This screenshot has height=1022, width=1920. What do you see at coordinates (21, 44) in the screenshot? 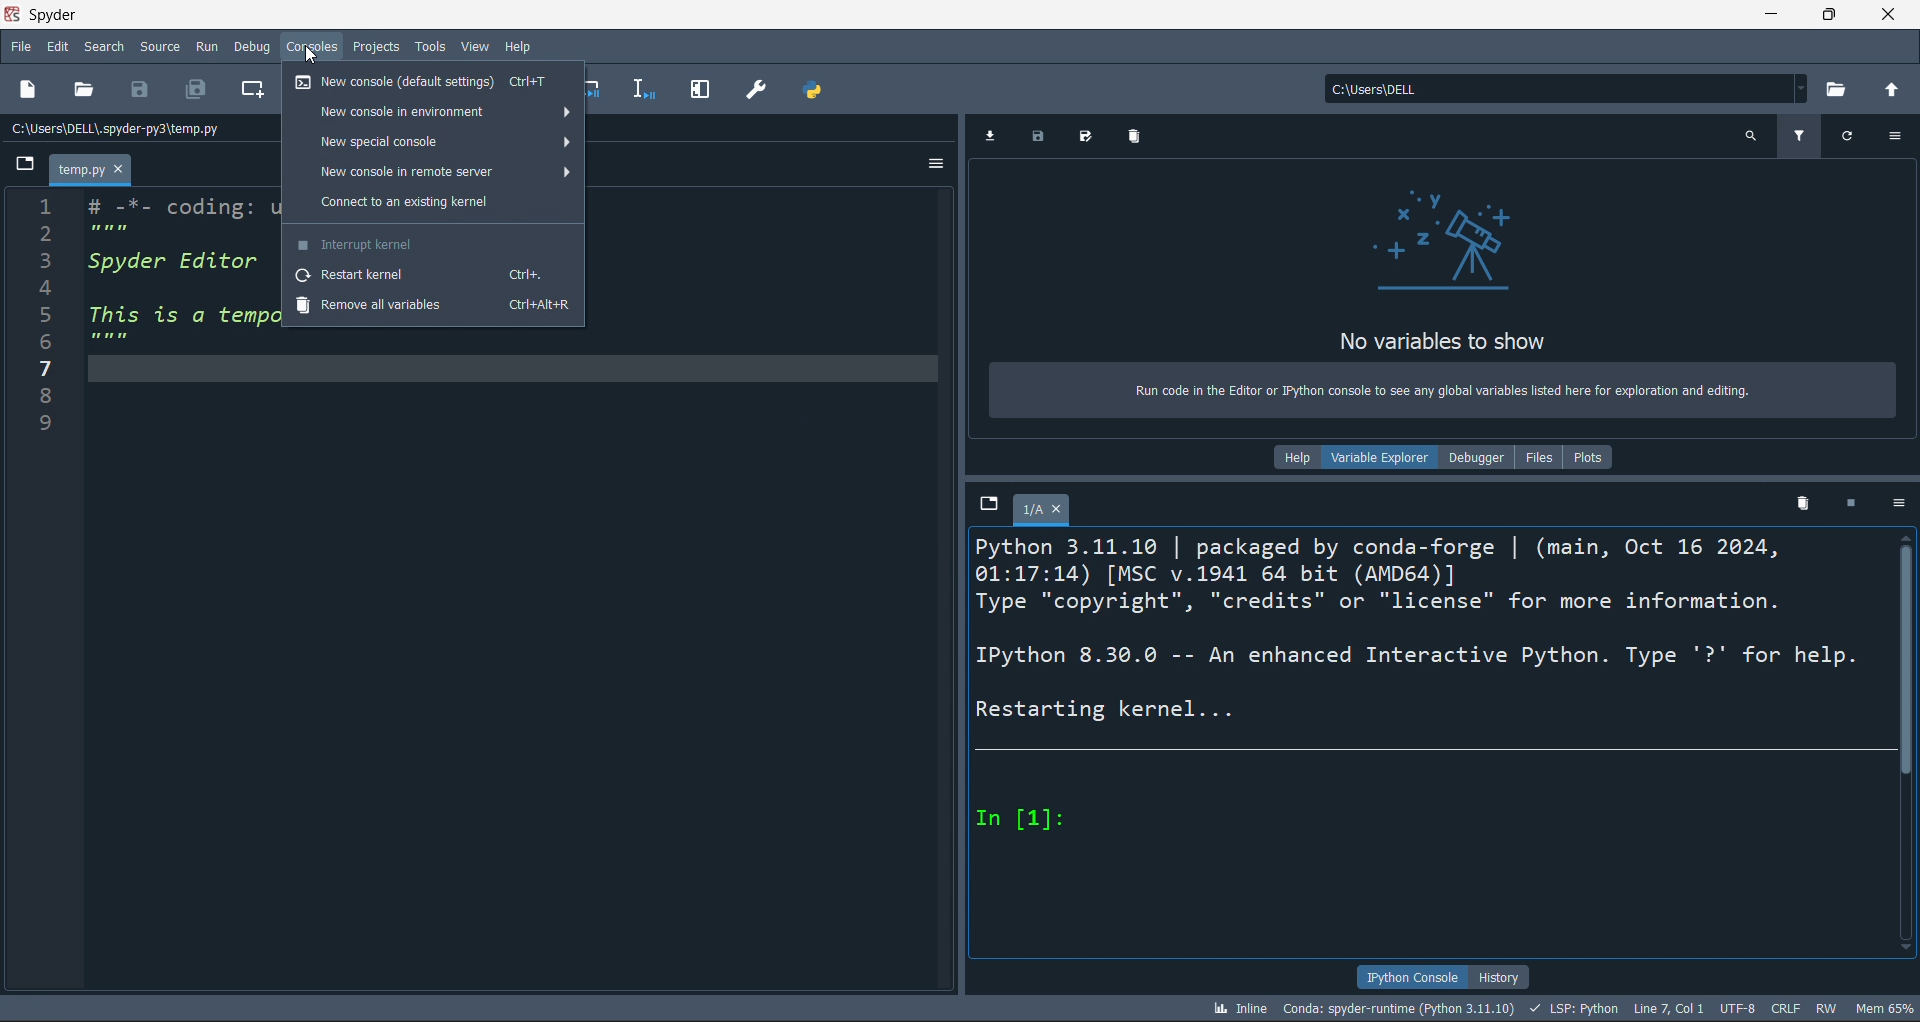
I see `file` at bounding box center [21, 44].